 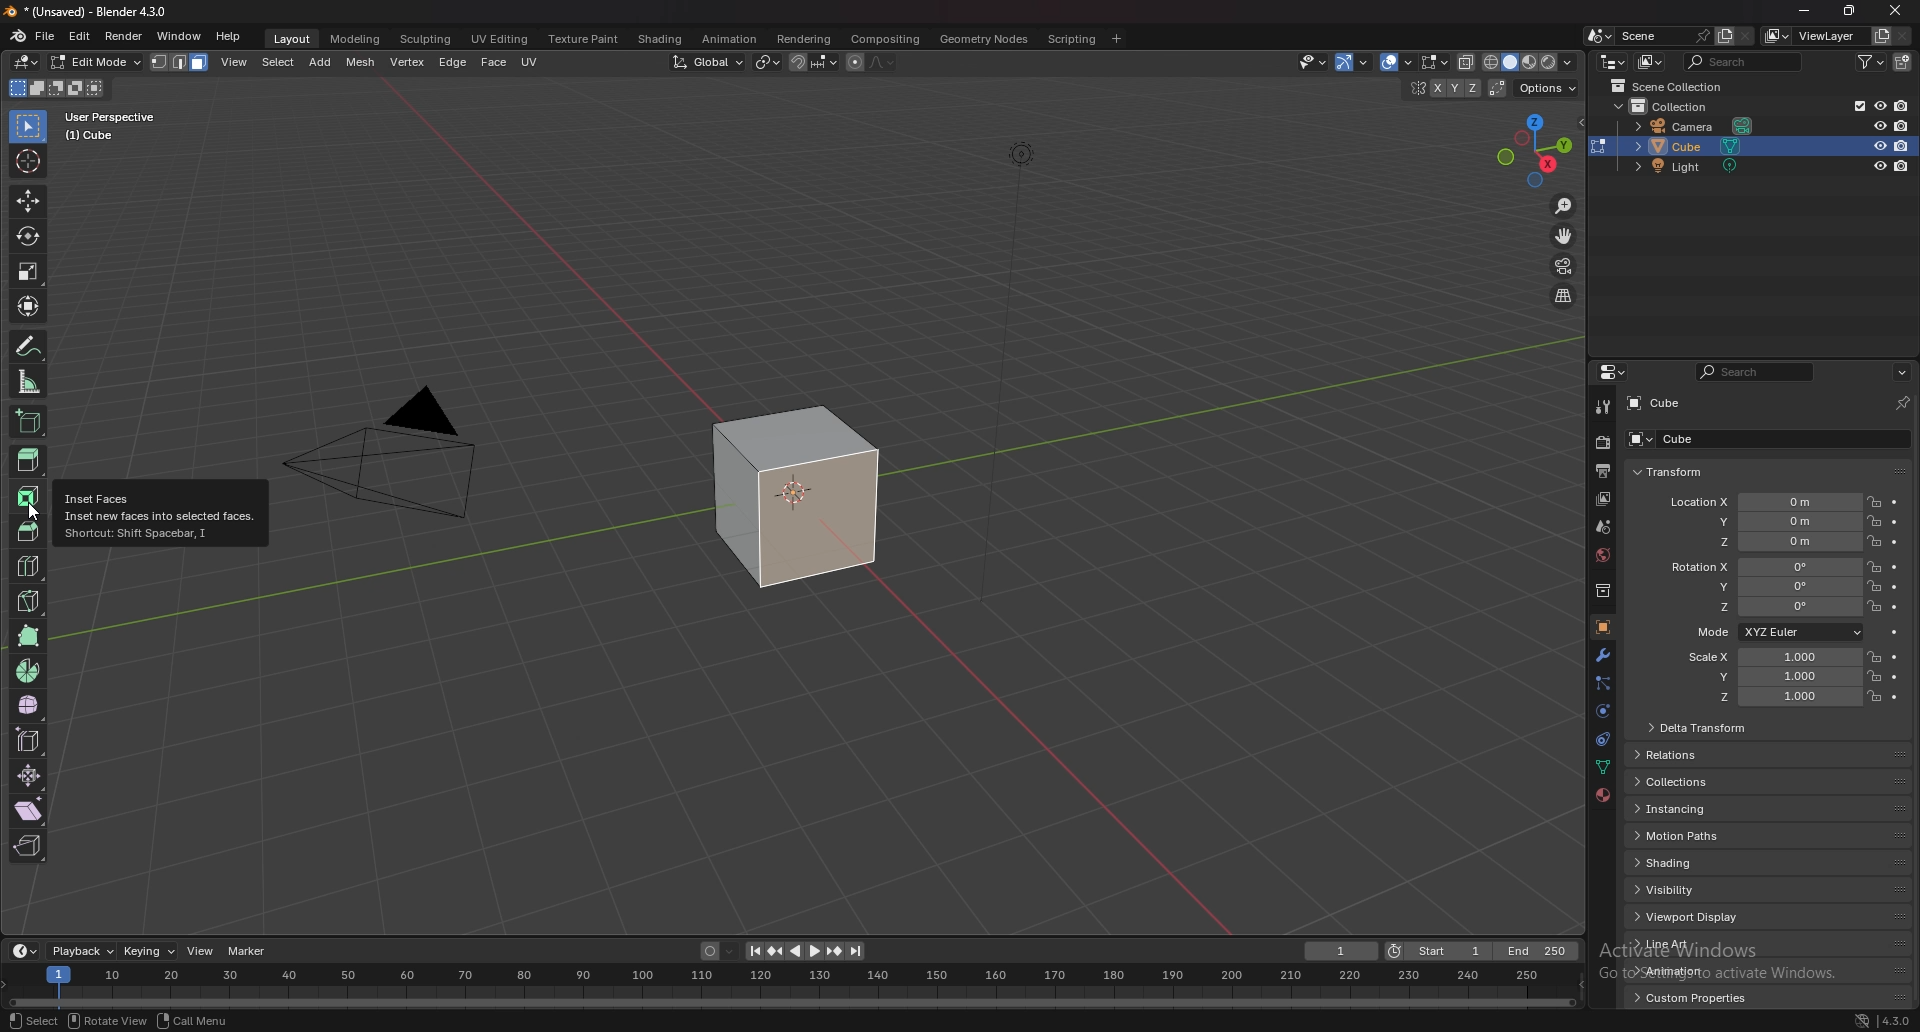 What do you see at coordinates (711, 63) in the screenshot?
I see `transformation orientation` at bounding box center [711, 63].